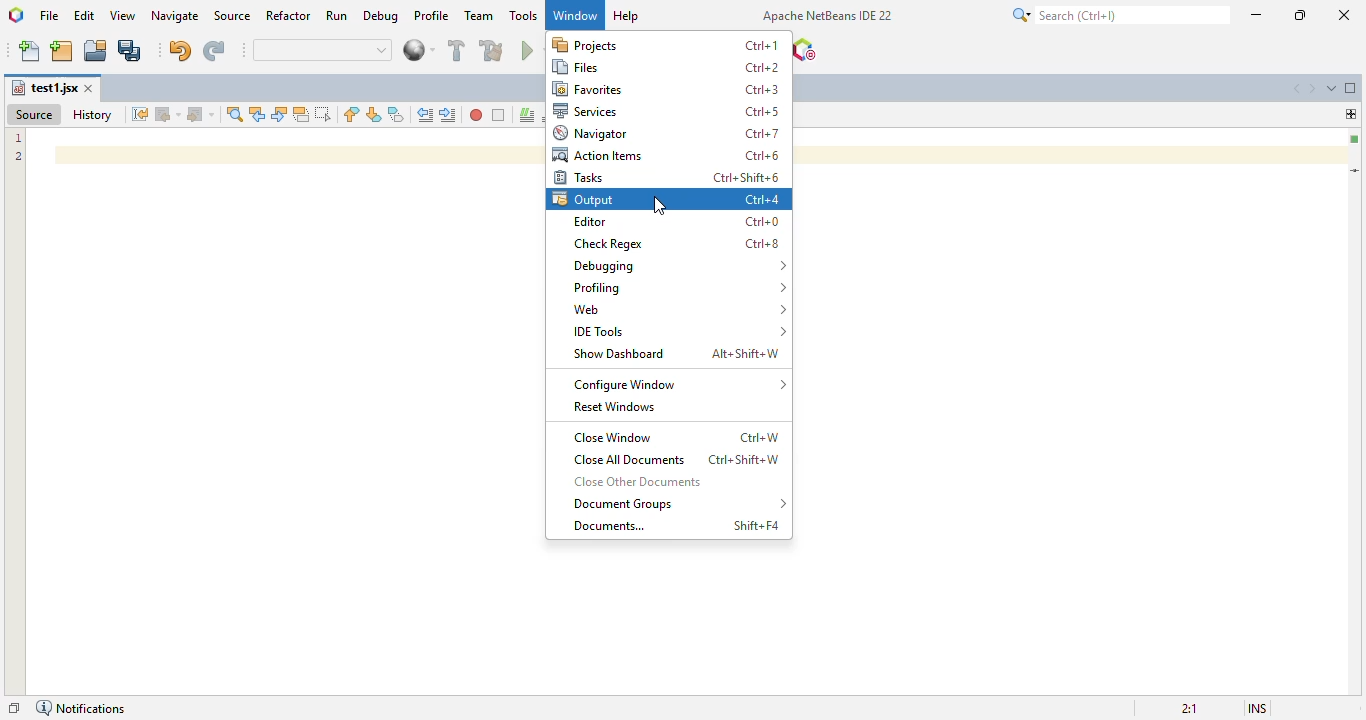  I want to click on back, so click(169, 114).